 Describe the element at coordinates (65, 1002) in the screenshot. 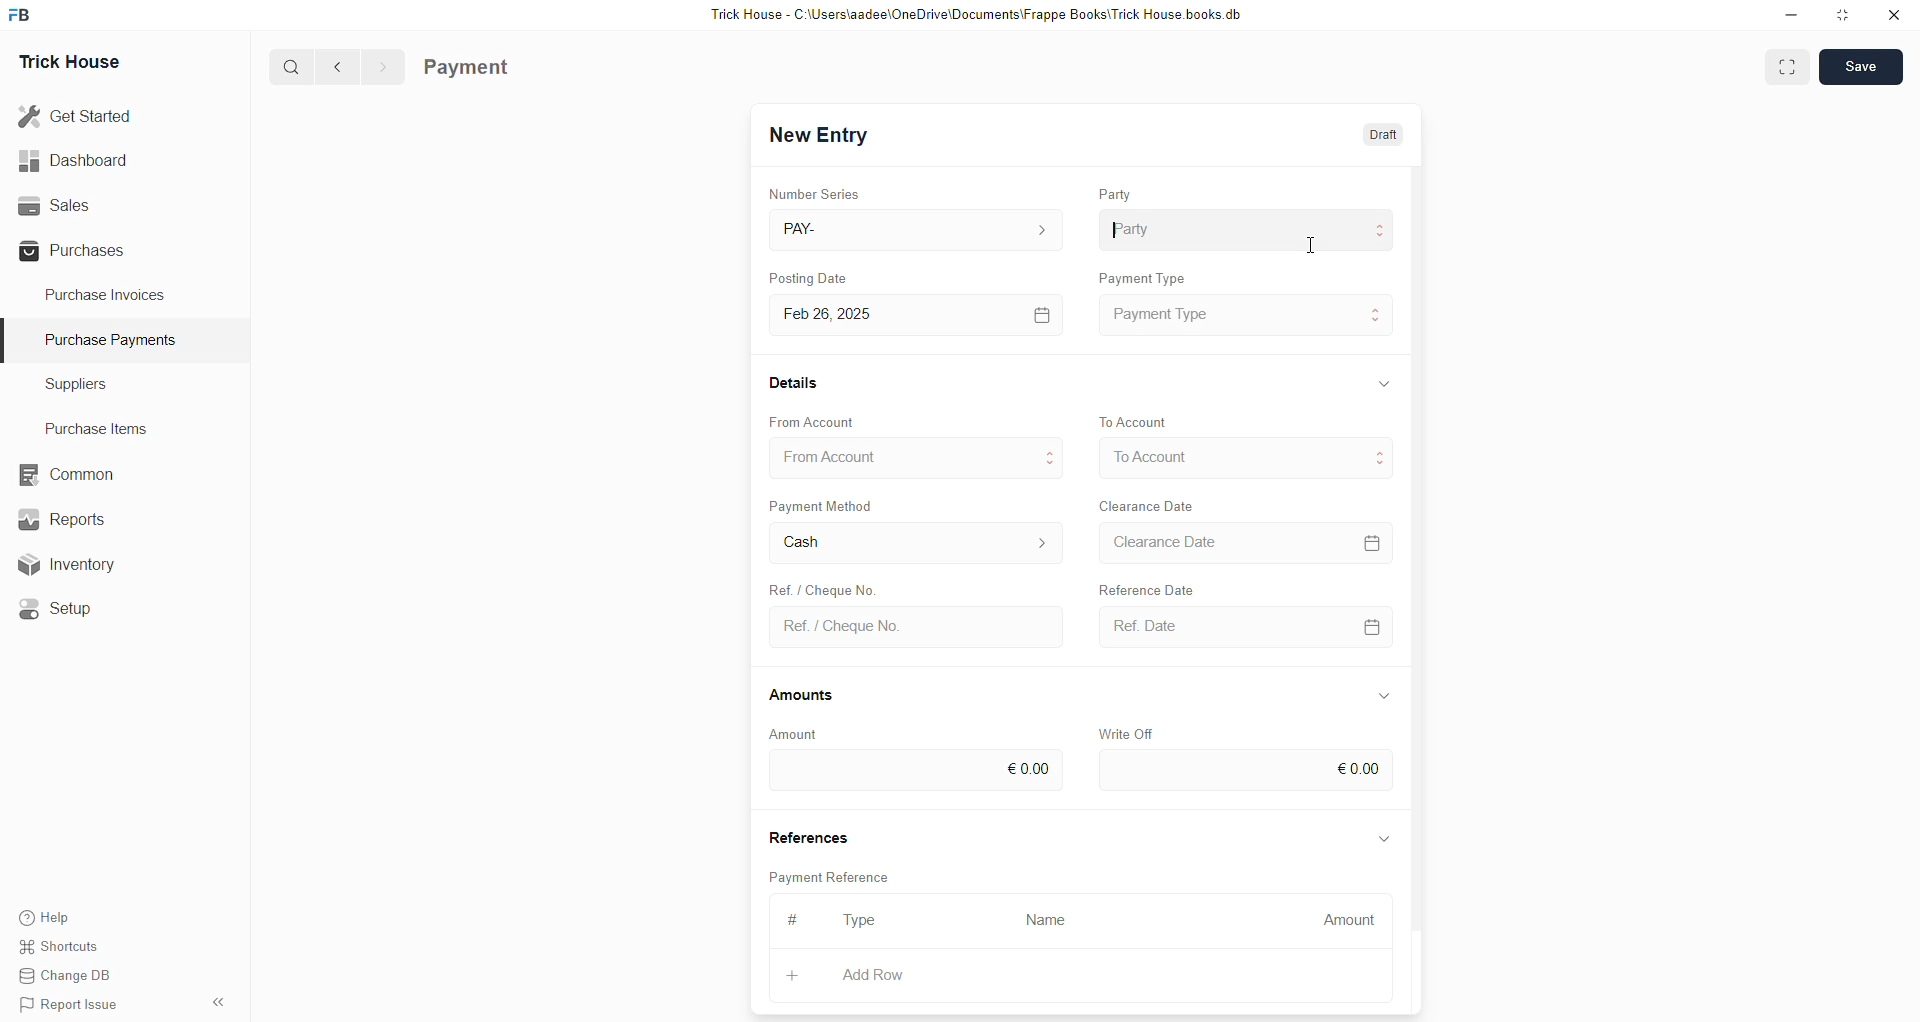

I see `Report Issue` at that location.